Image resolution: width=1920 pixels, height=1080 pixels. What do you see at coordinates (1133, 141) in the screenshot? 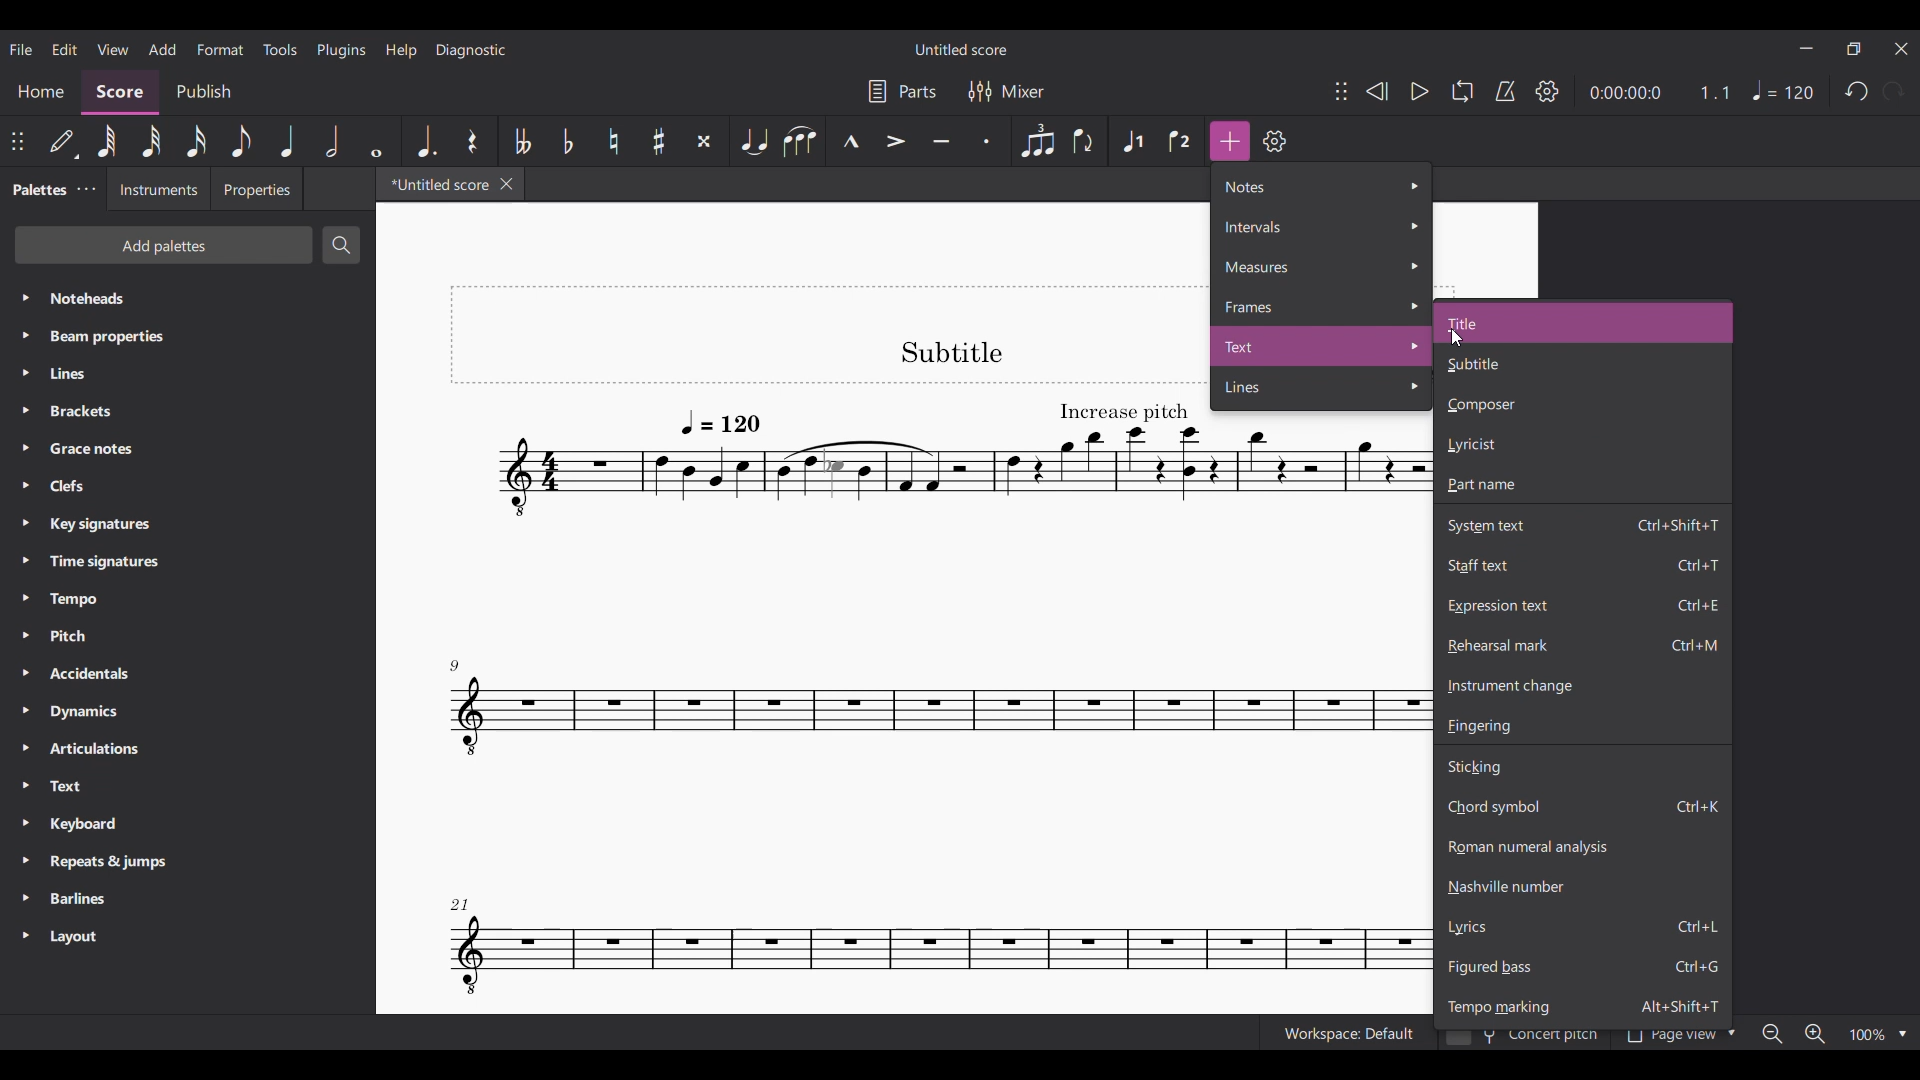
I see `Voice 1` at bounding box center [1133, 141].